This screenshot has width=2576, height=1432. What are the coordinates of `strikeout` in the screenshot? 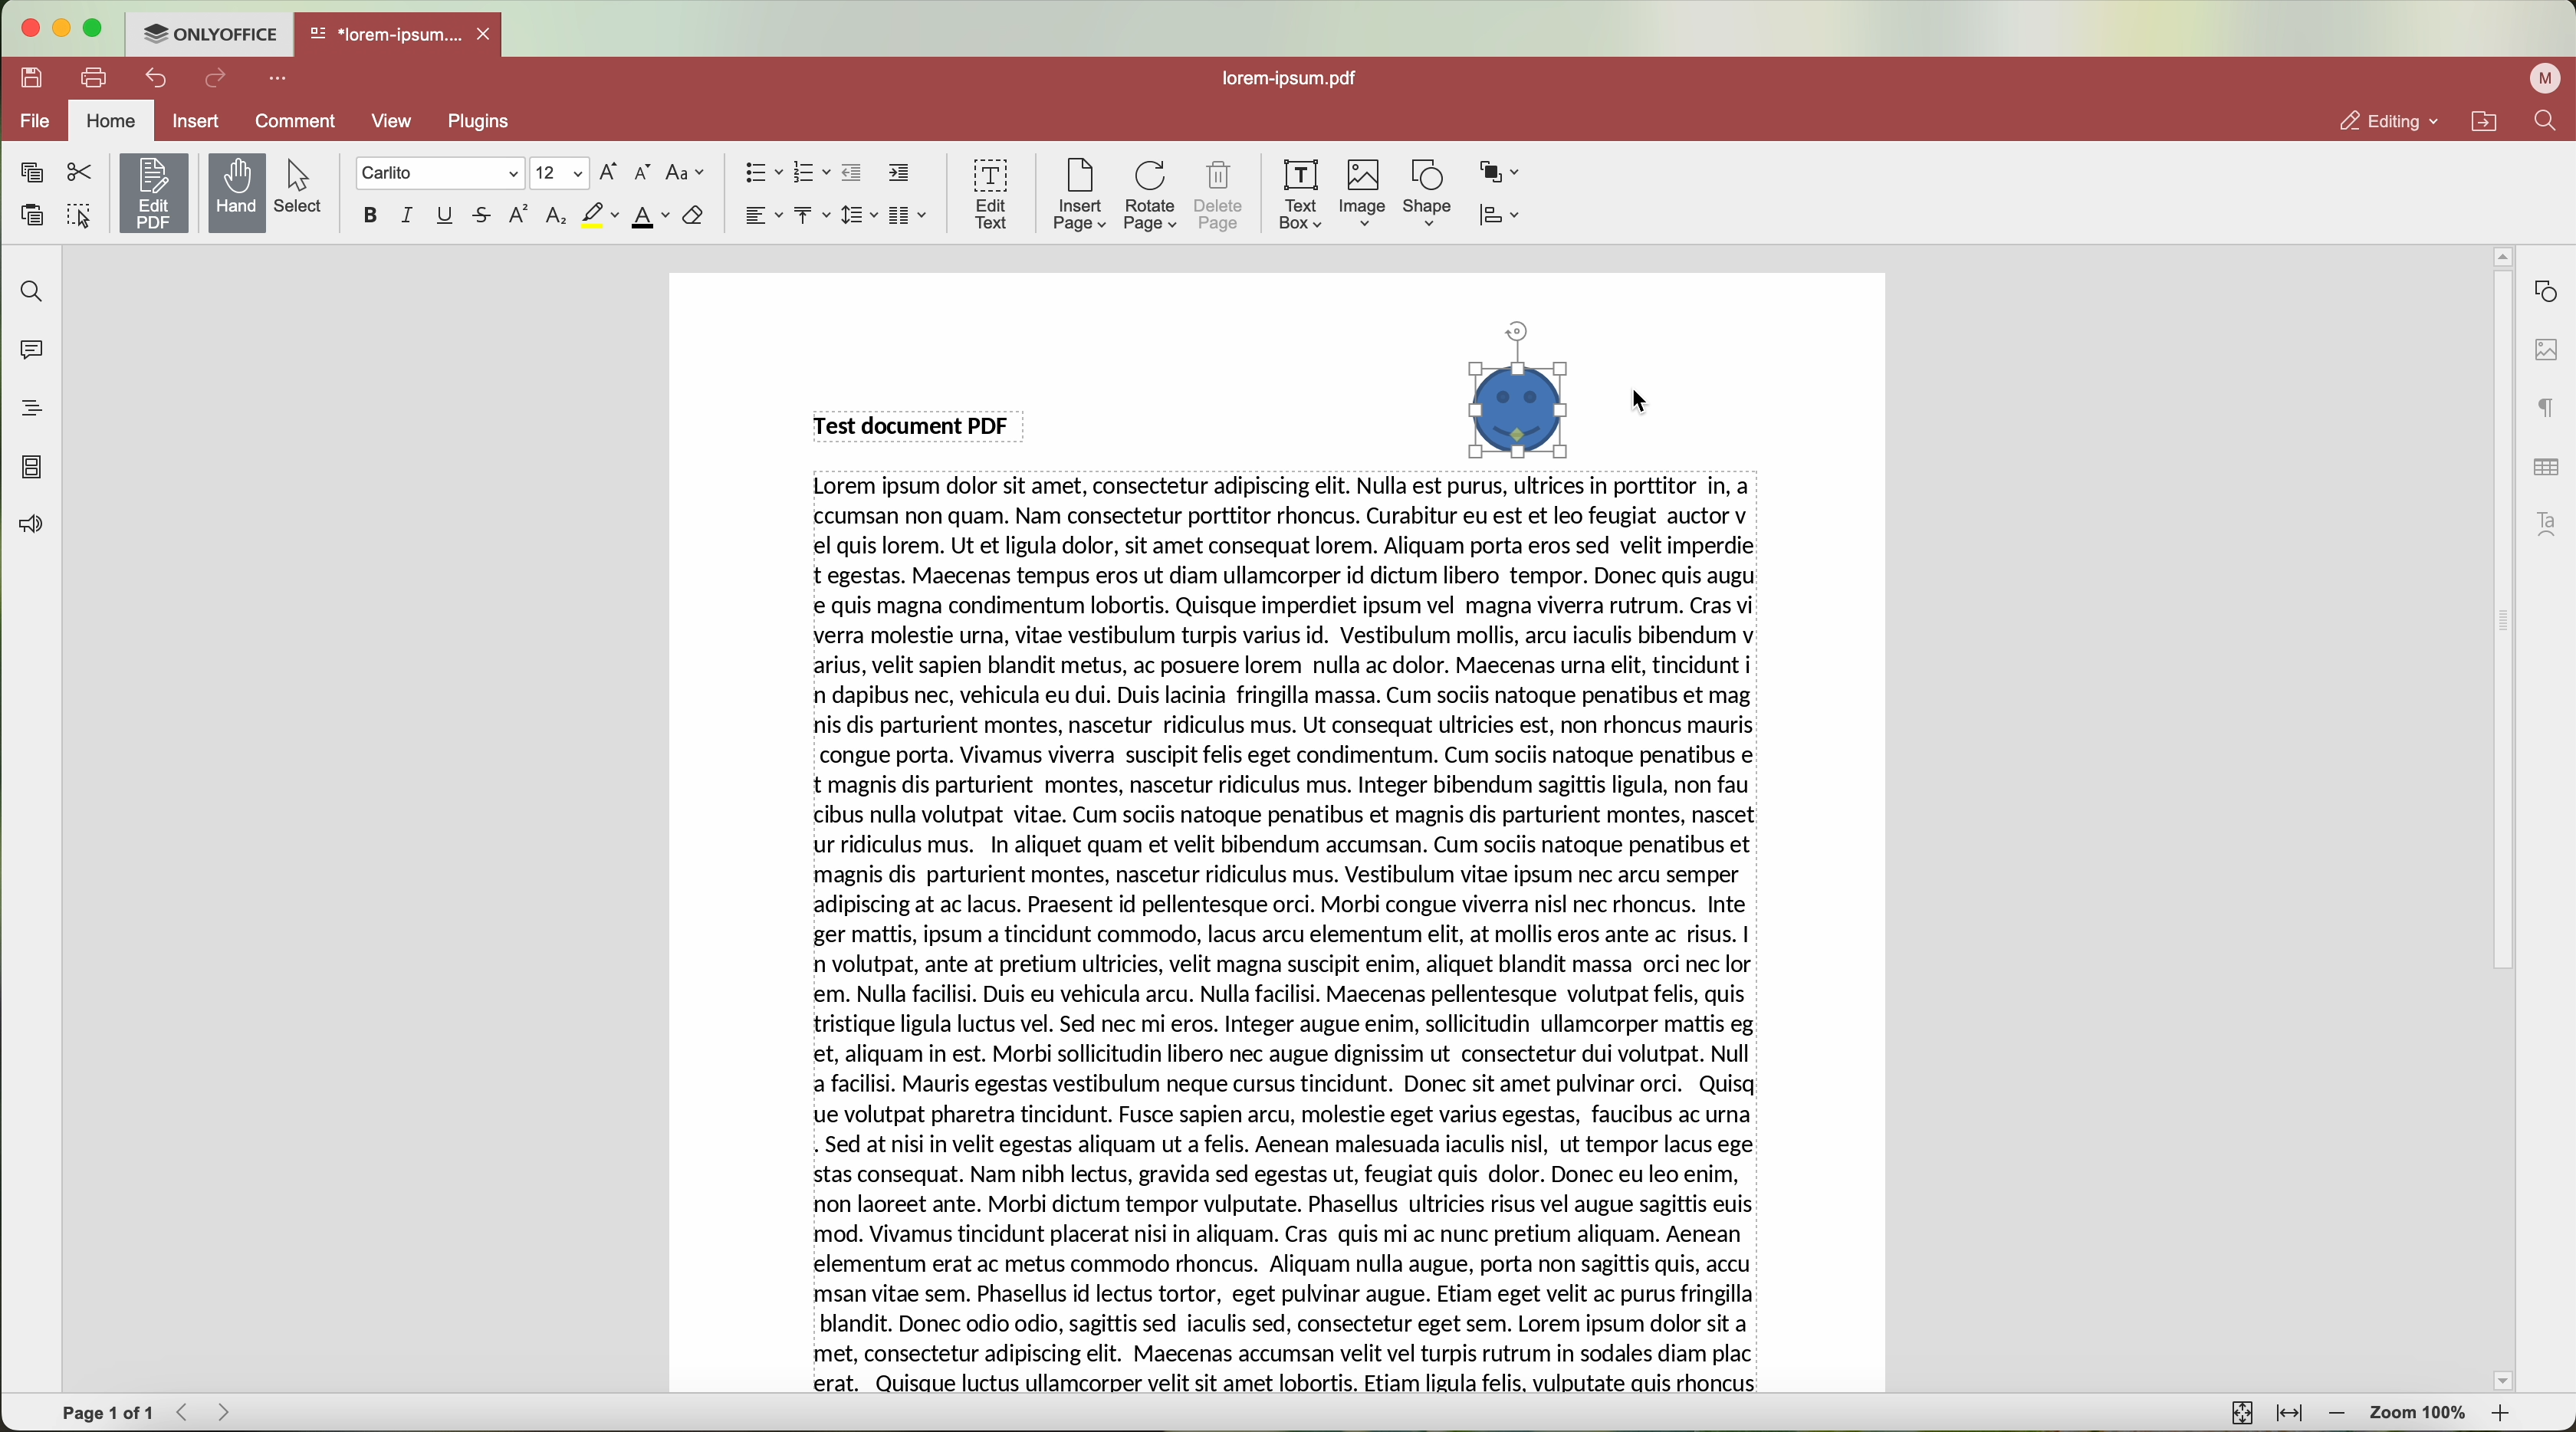 It's located at (600, 216).